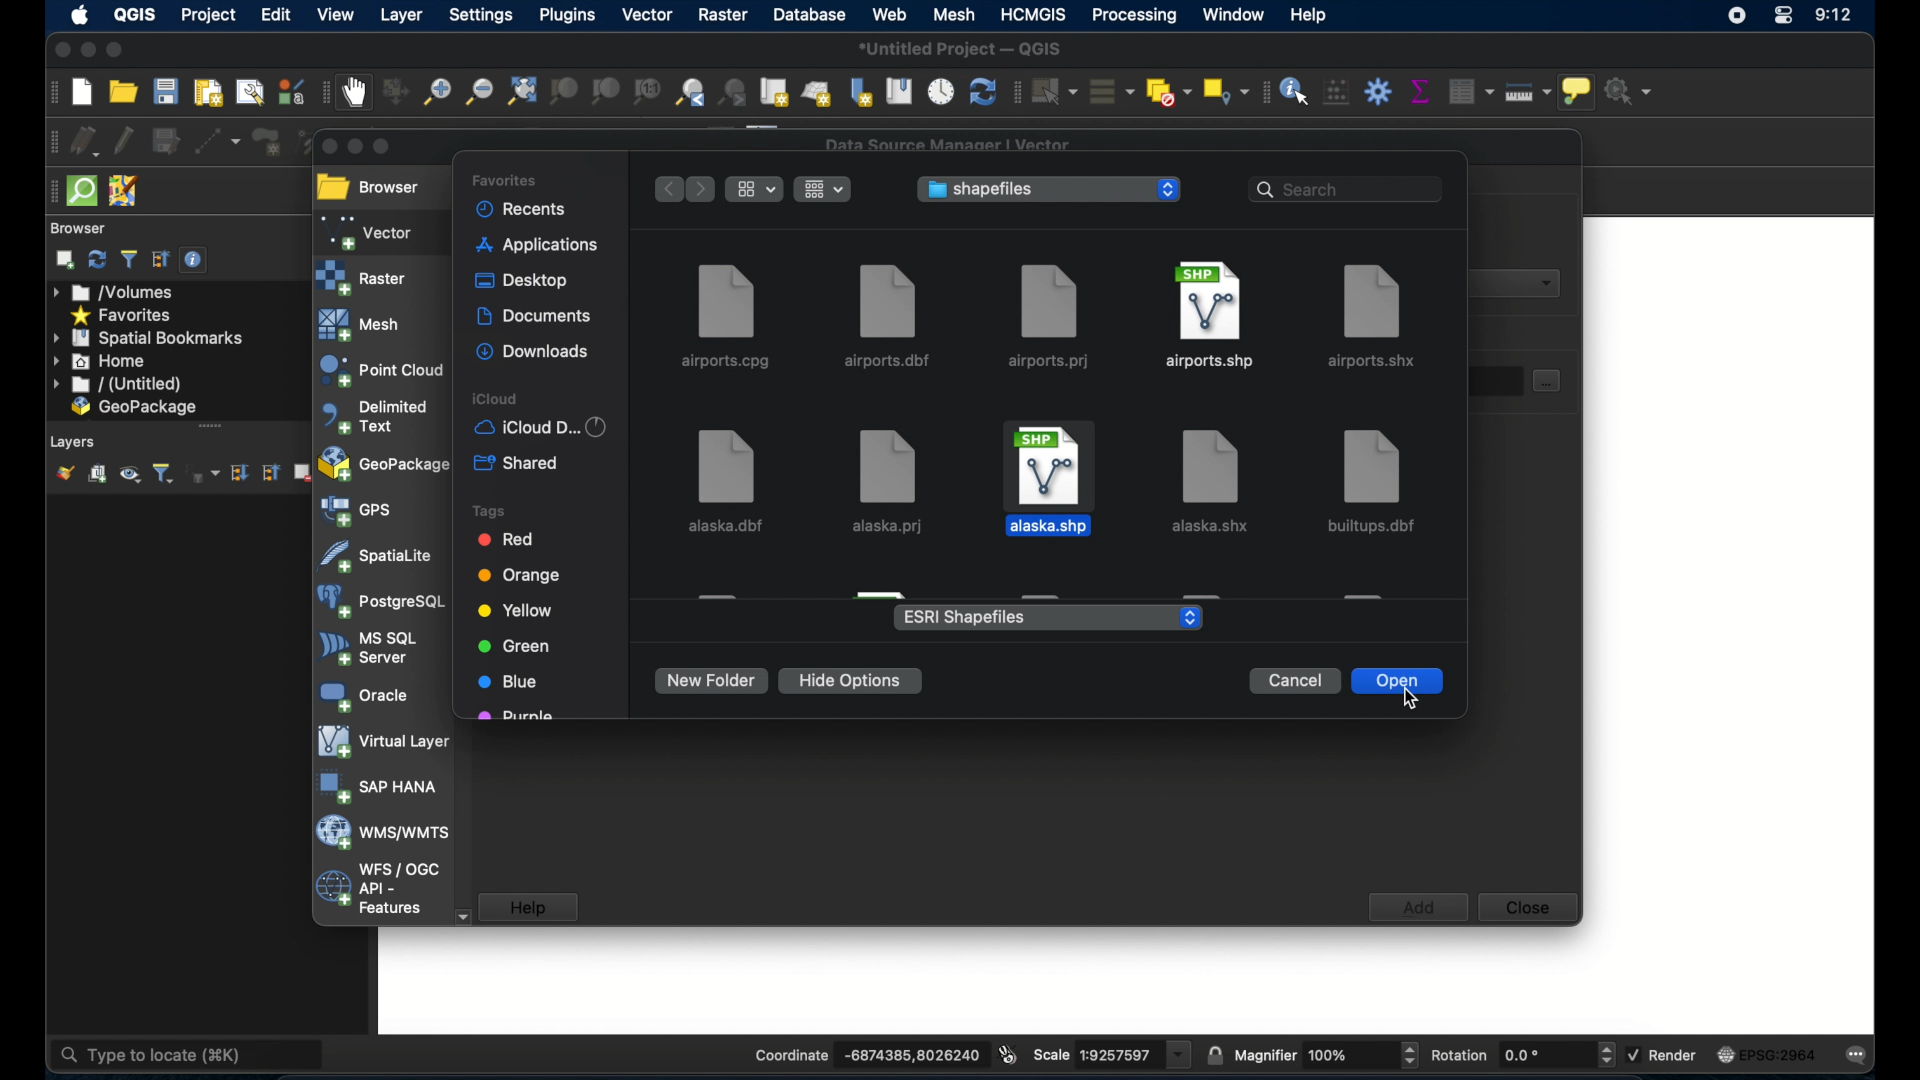  I want to click on edit, so click(277, 14).